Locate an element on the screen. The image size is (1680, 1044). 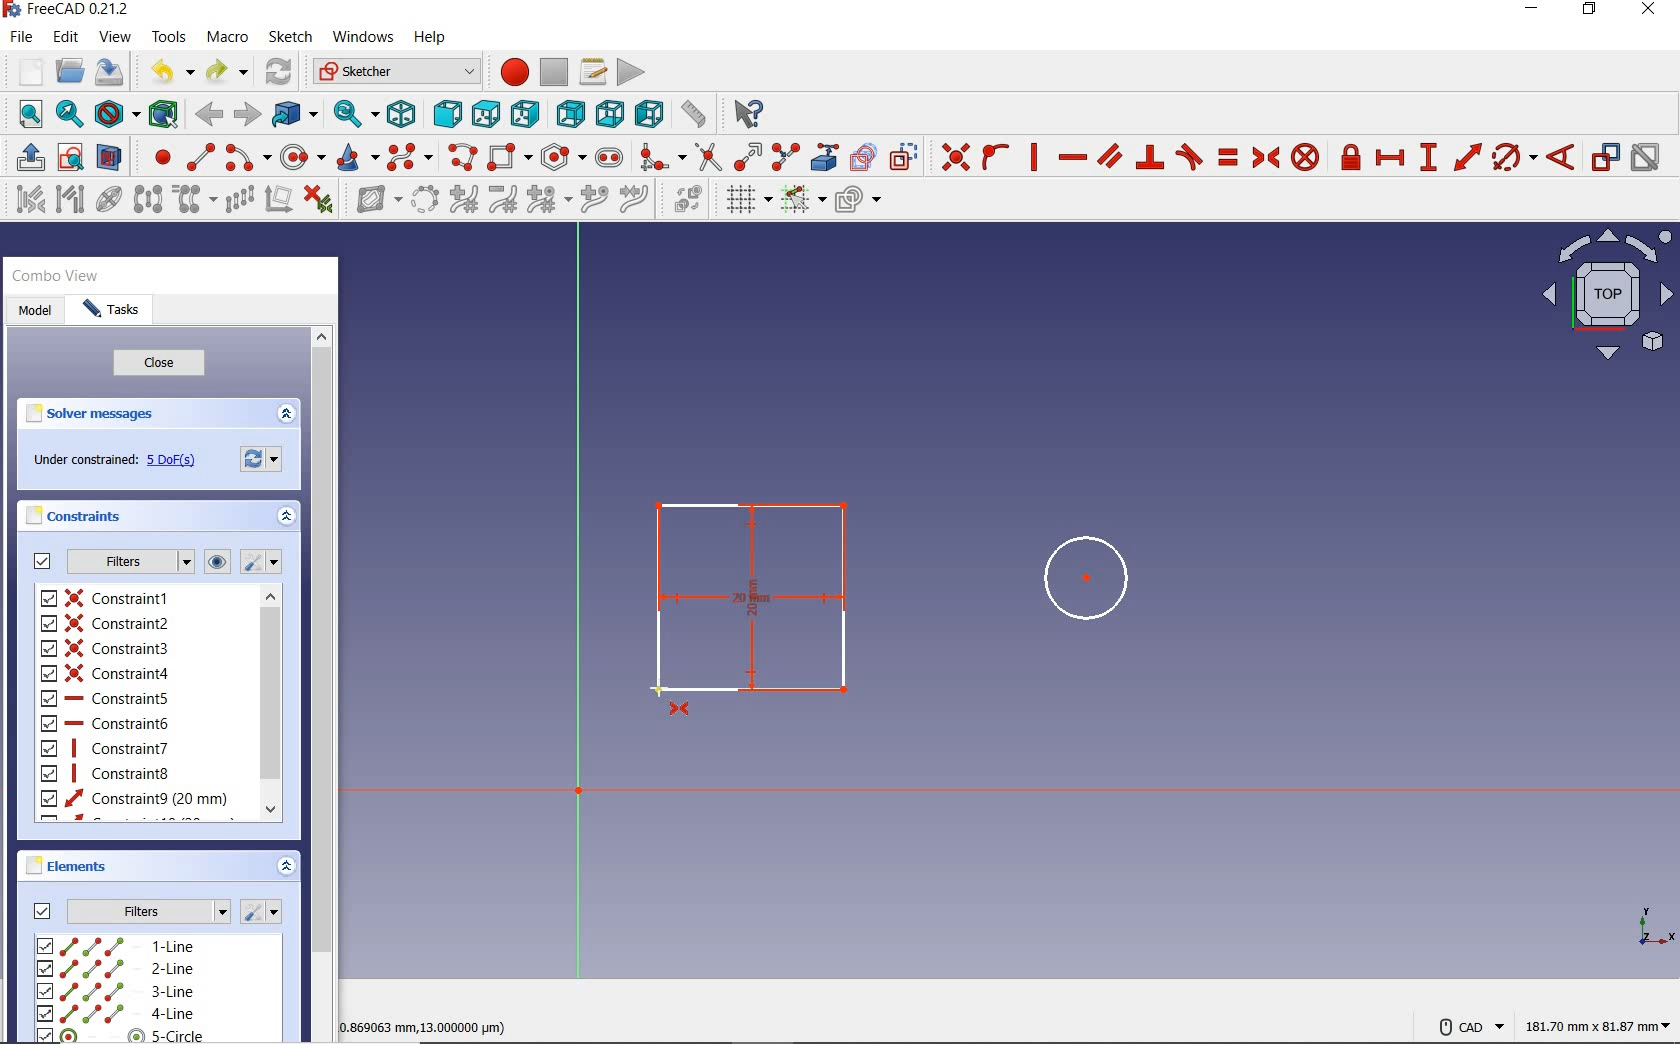
delete all constraints is located at coordinates (320, 201).